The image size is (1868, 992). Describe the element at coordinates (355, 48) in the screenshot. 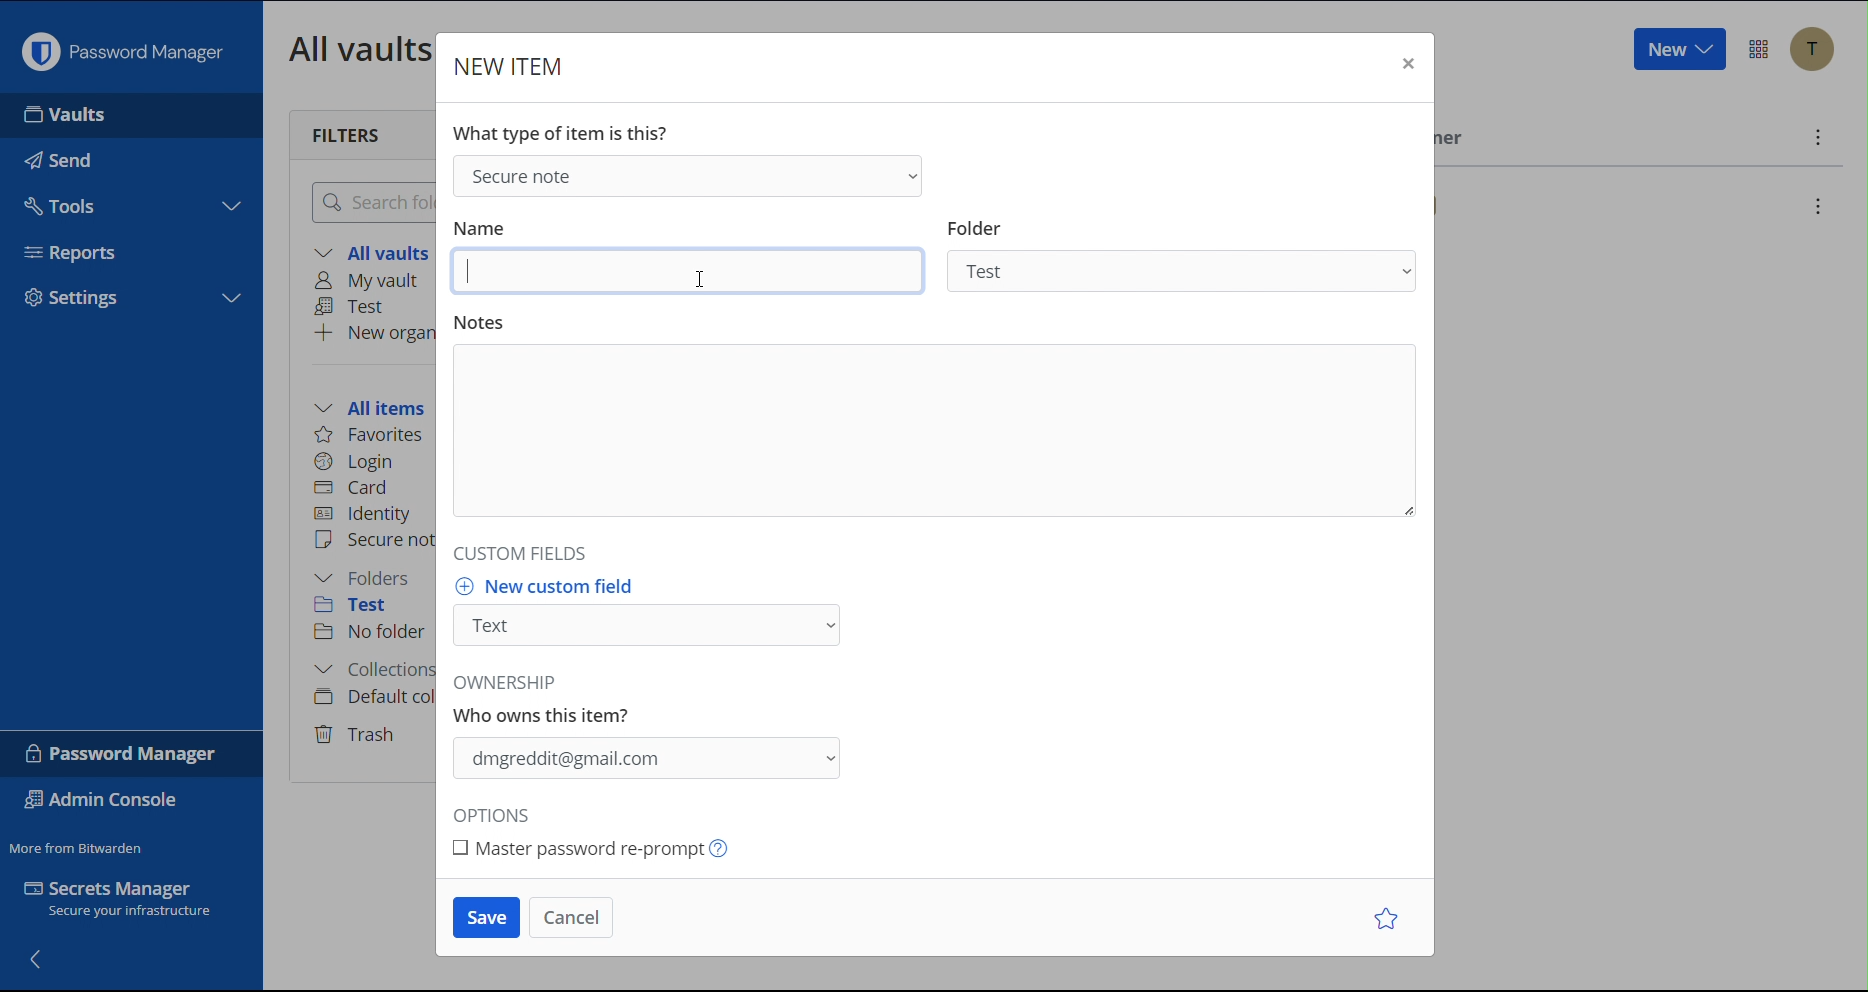

I see `All Vaults` at that location.